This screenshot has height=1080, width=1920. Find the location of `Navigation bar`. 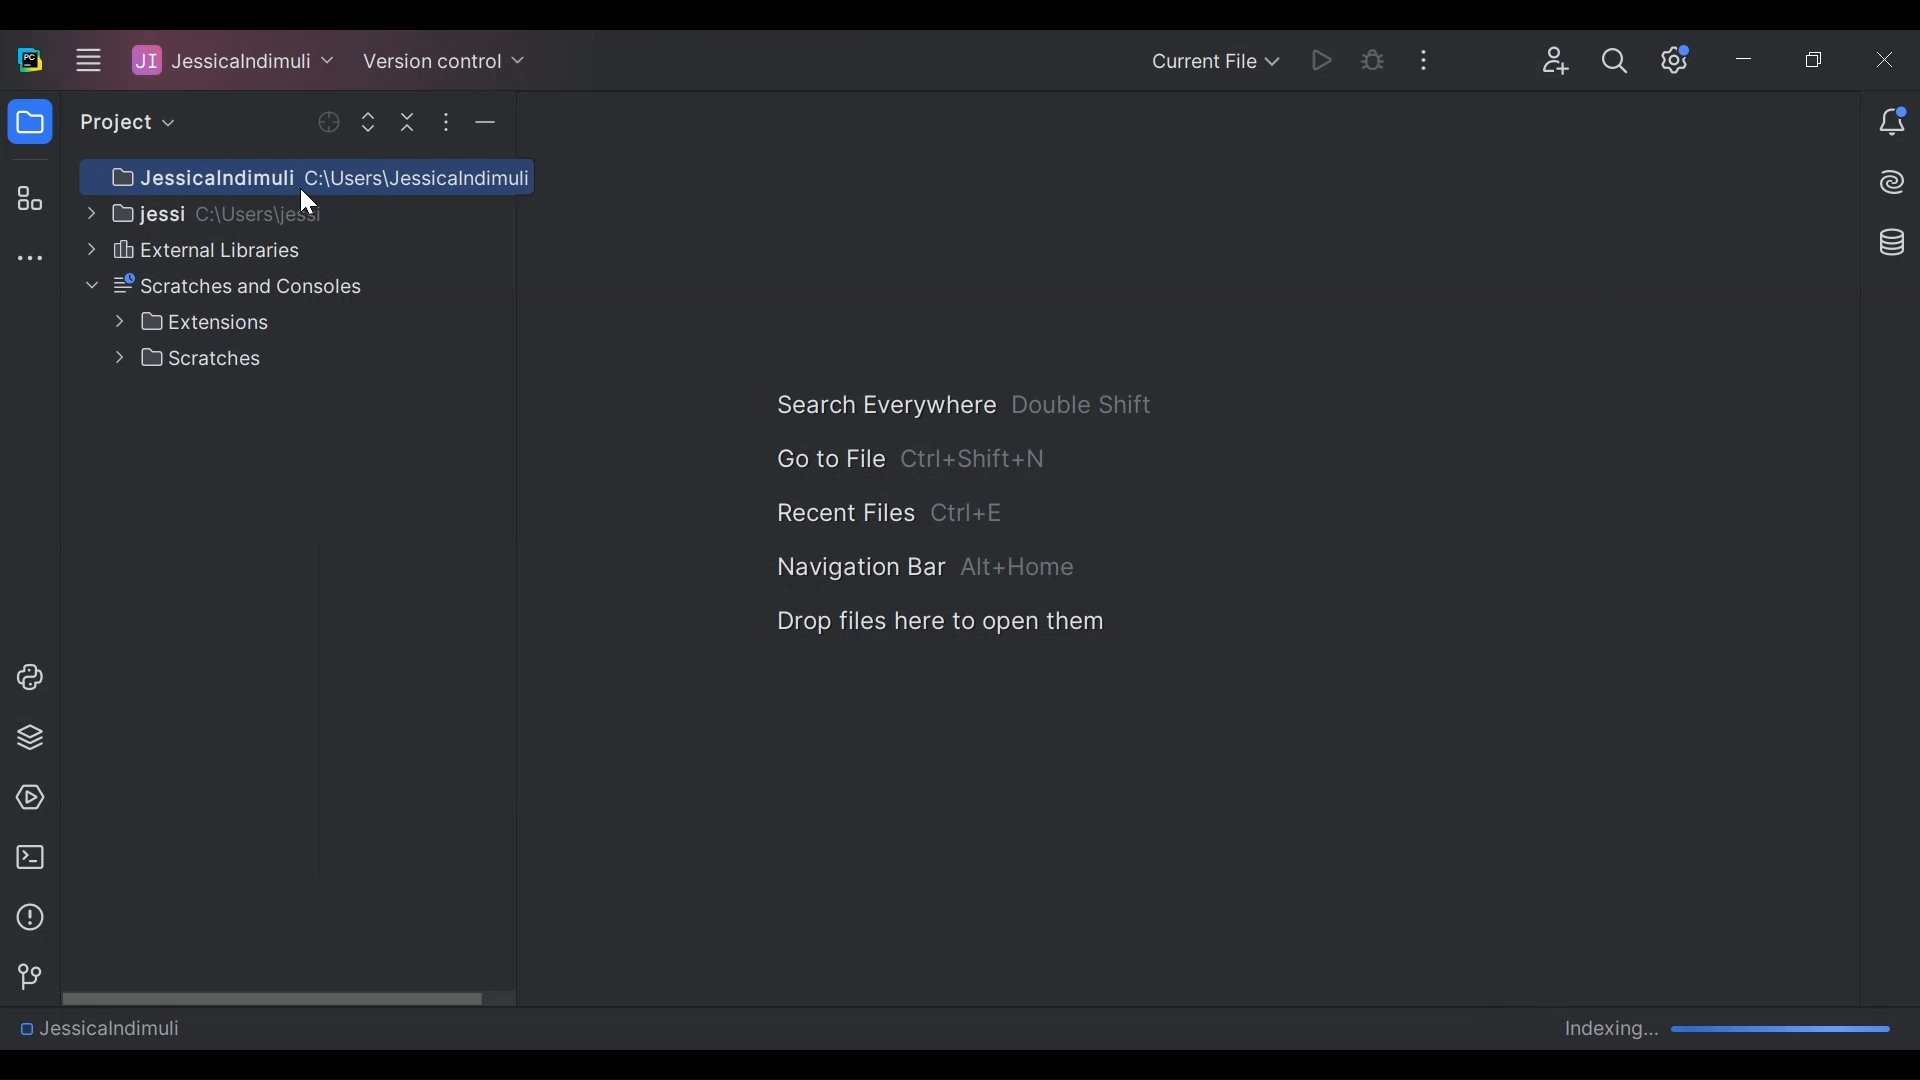

Navigation bar is located at coordinates (859, 569).